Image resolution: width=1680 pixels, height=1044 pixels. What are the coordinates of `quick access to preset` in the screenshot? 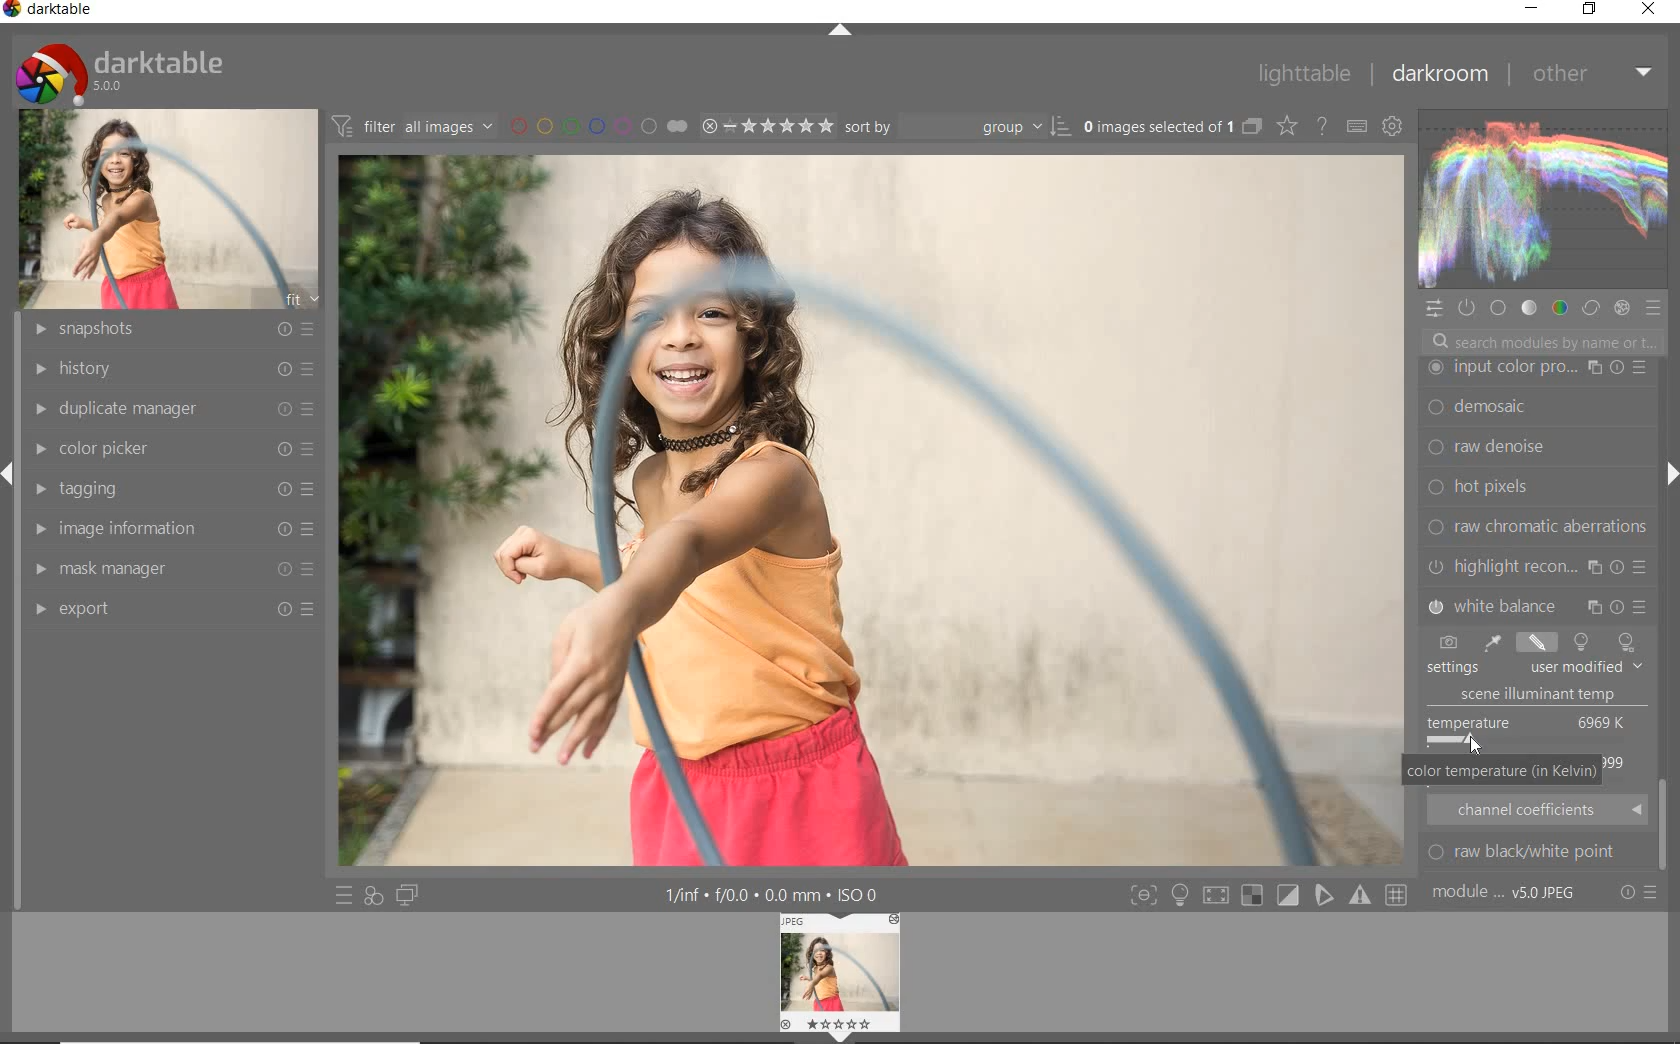 It's located at (344, 894).